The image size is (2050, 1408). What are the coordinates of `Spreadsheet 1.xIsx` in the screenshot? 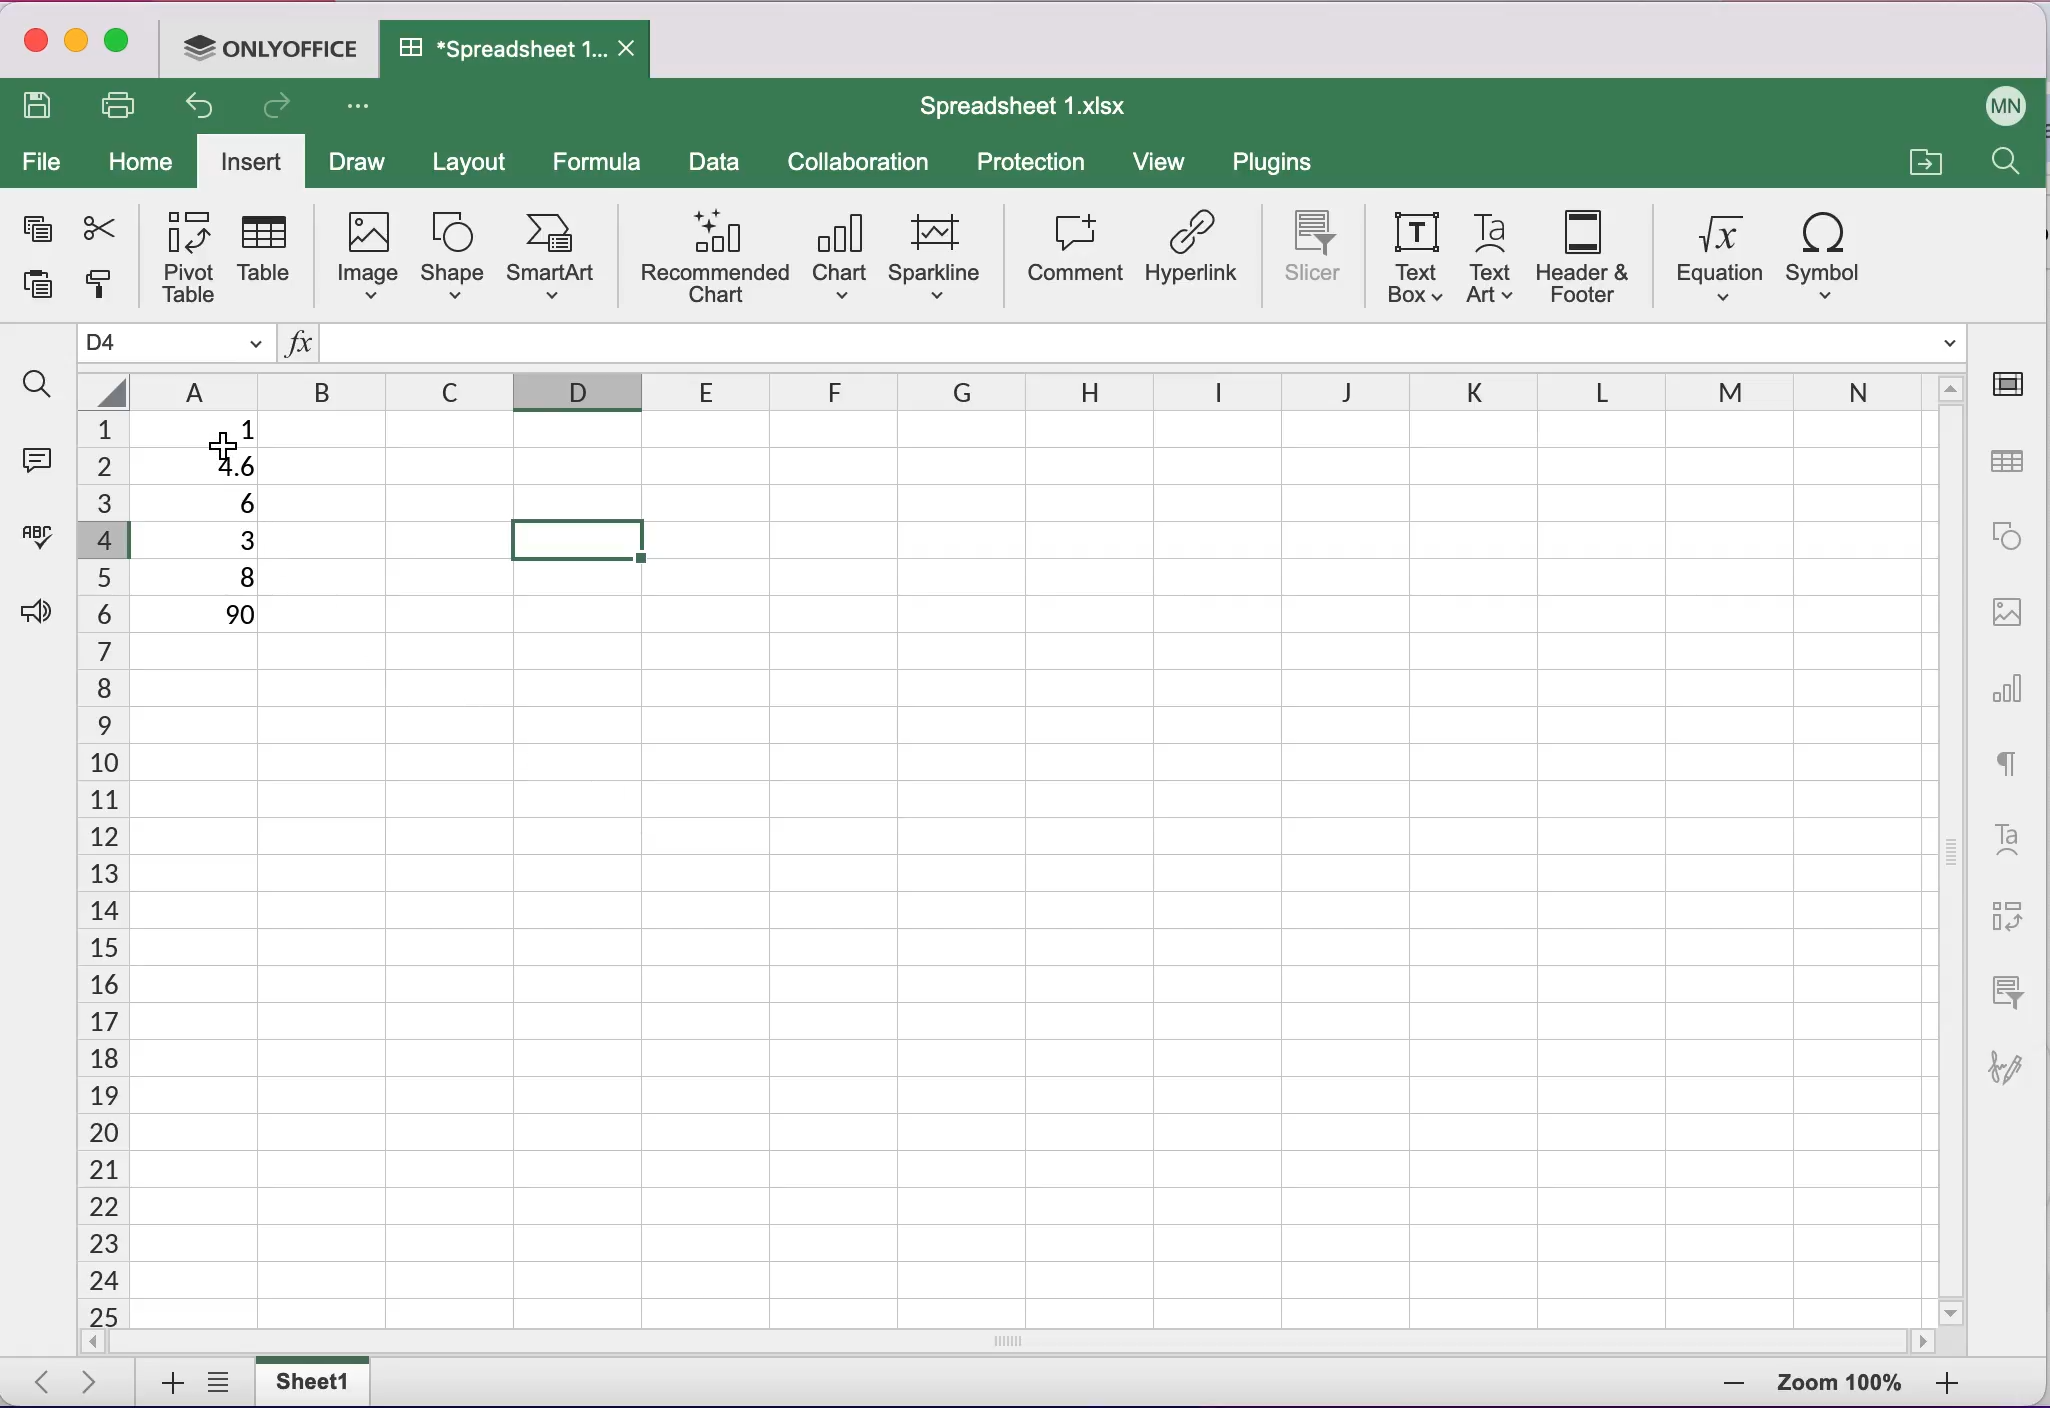 It's located at (1022, 104).